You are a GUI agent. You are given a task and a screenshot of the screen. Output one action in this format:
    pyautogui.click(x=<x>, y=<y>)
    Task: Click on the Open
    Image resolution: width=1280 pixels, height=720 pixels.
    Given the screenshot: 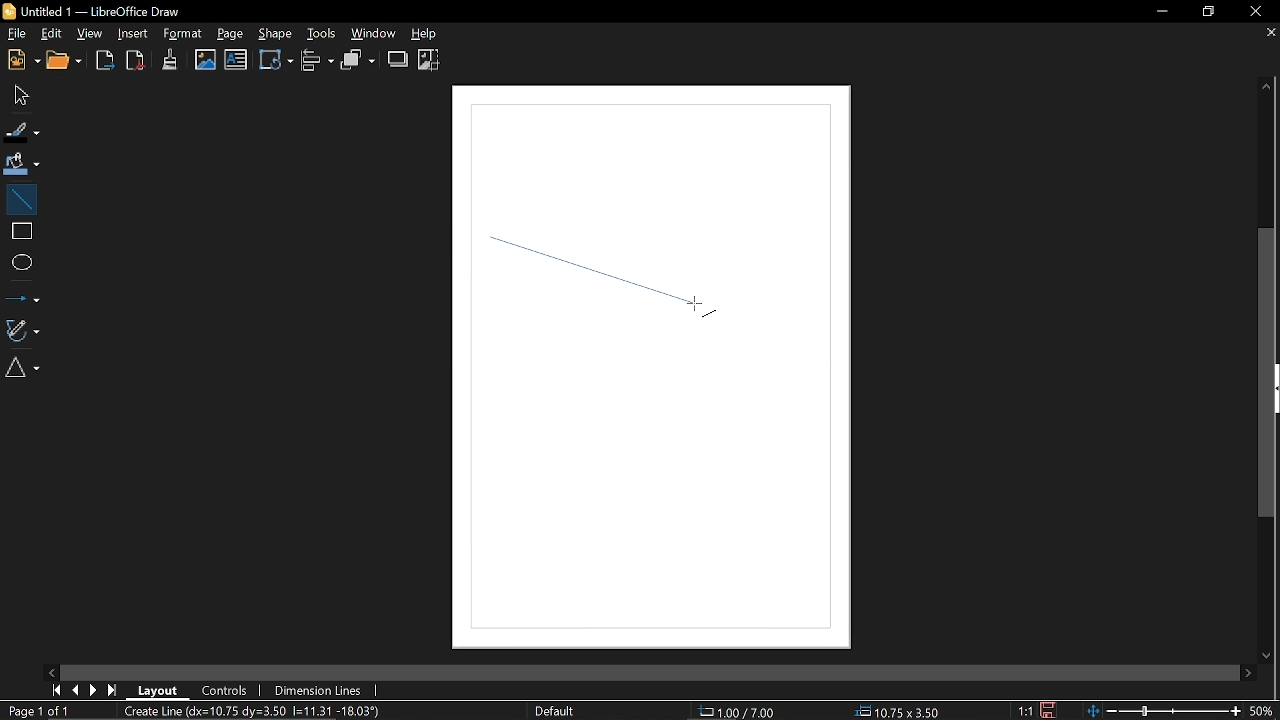 What is the action you would take?
    pyautogui.click(x=65, y=61)
    